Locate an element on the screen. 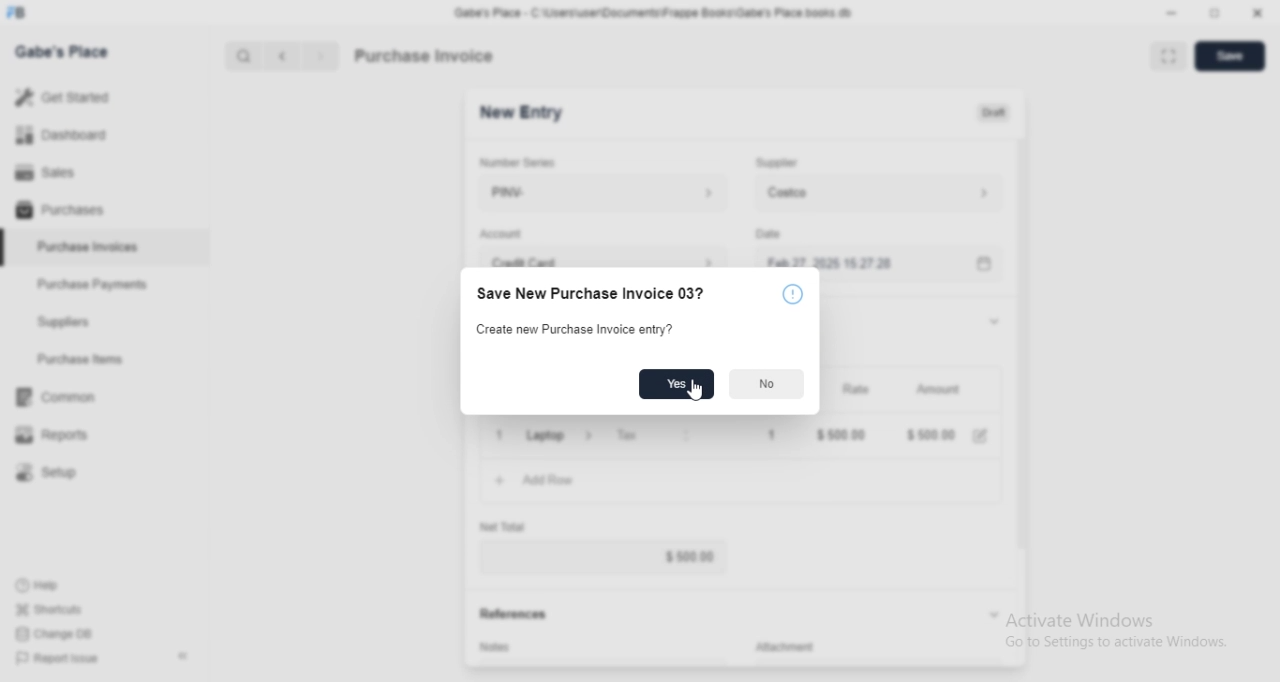 The image size is (1280, 682). ‘Gabe's Place - C\Users\useriDocuments\Frappe Books\Gabe's Place books db. is located at coordinates (653, 12).